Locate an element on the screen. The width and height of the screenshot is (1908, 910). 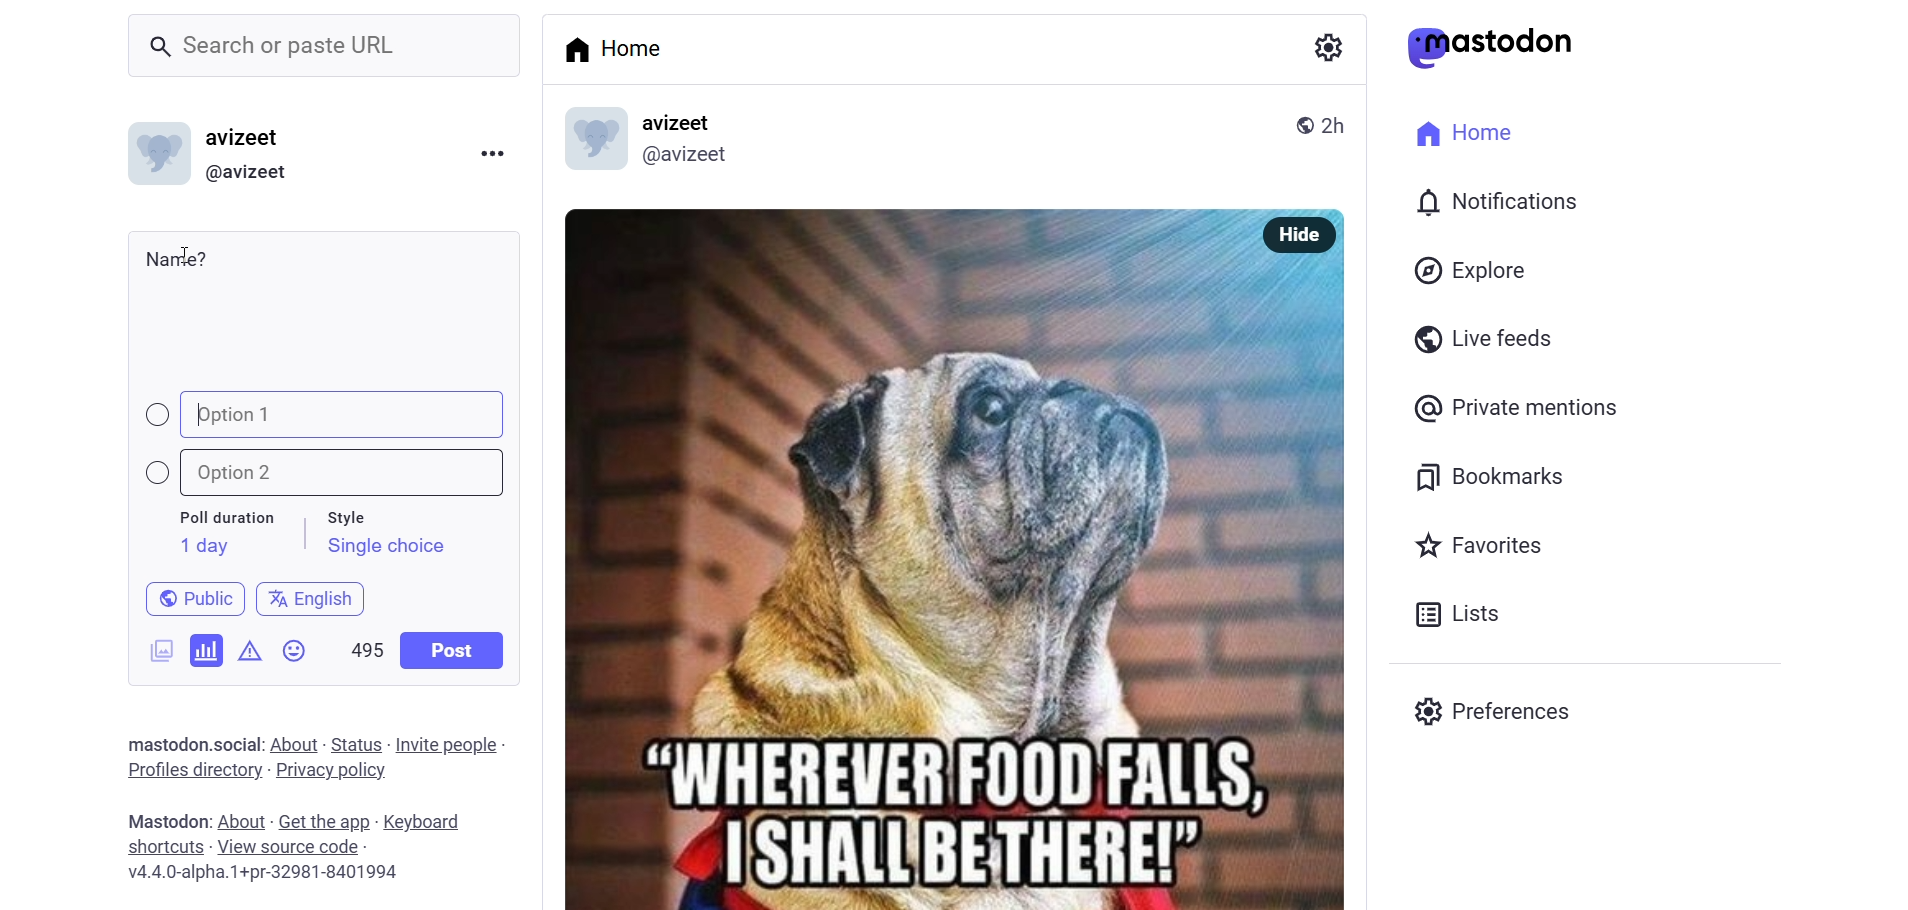
source code is located at coordinates (291, 847).